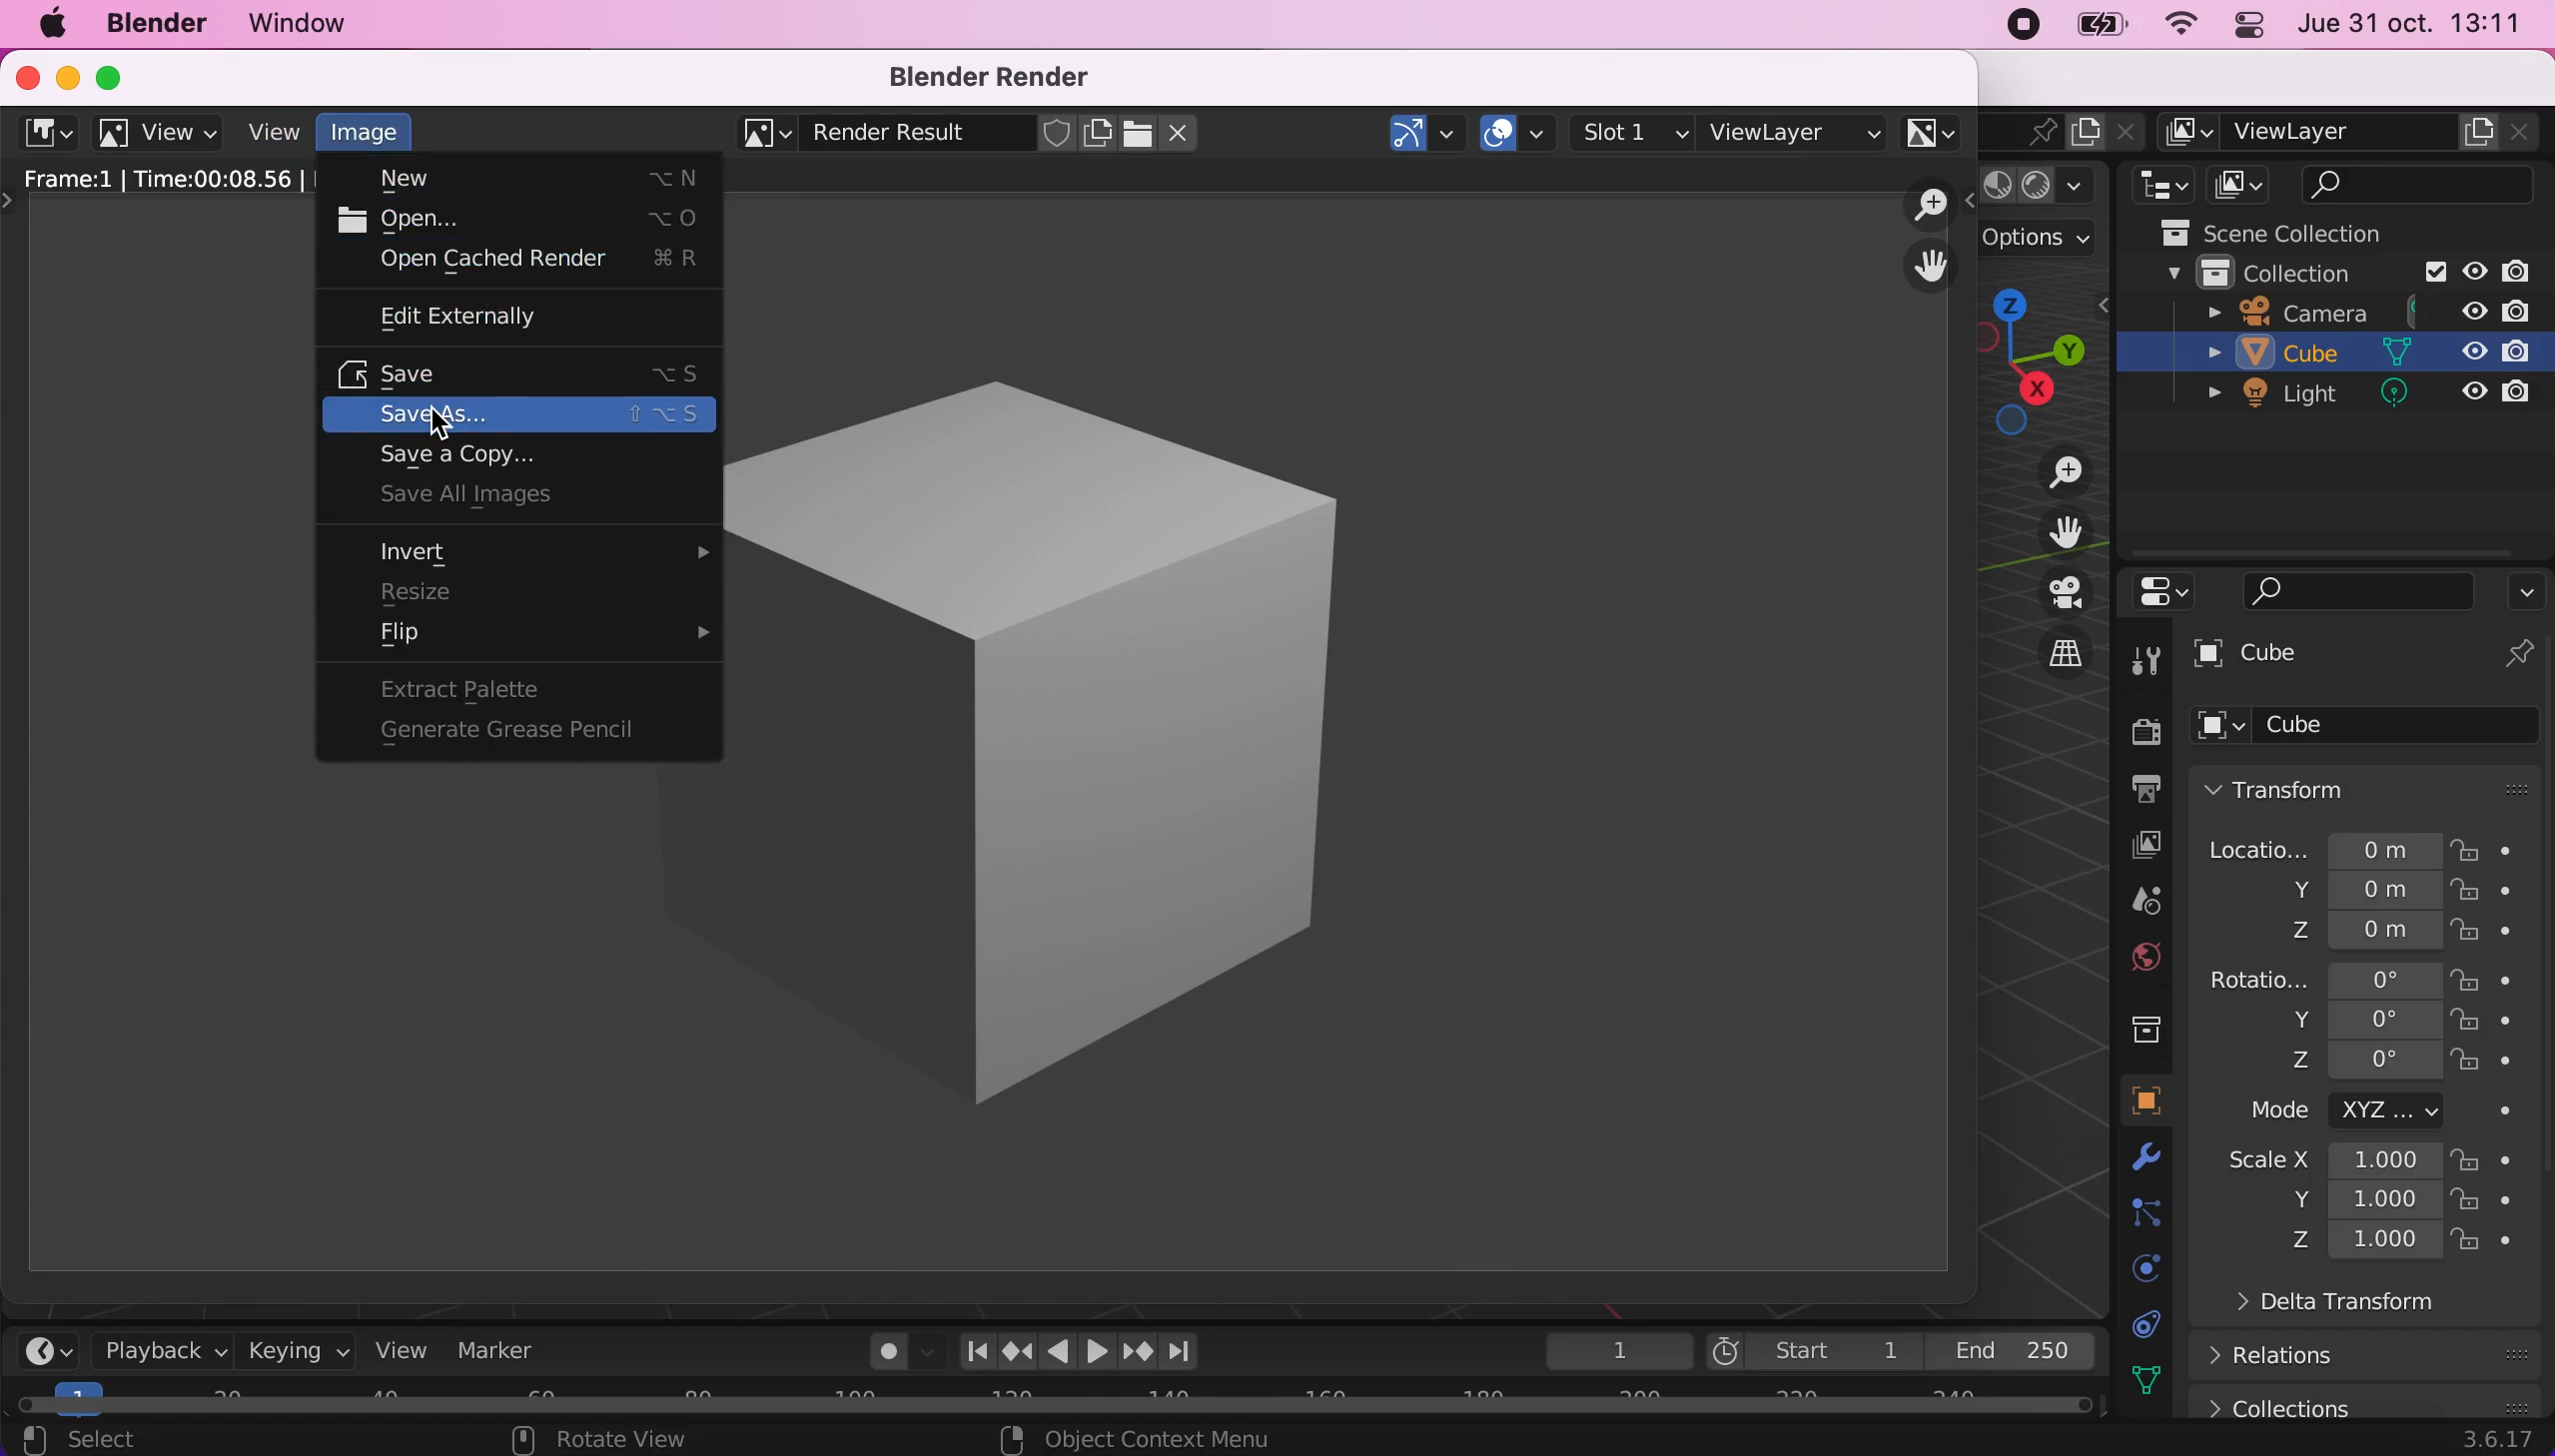 The height and width of the screenshot is (1456, 2555). What do you see at coordinates (2138, 844) in the screenshot?
I see `view layer` at bounding box center [2138, 844].